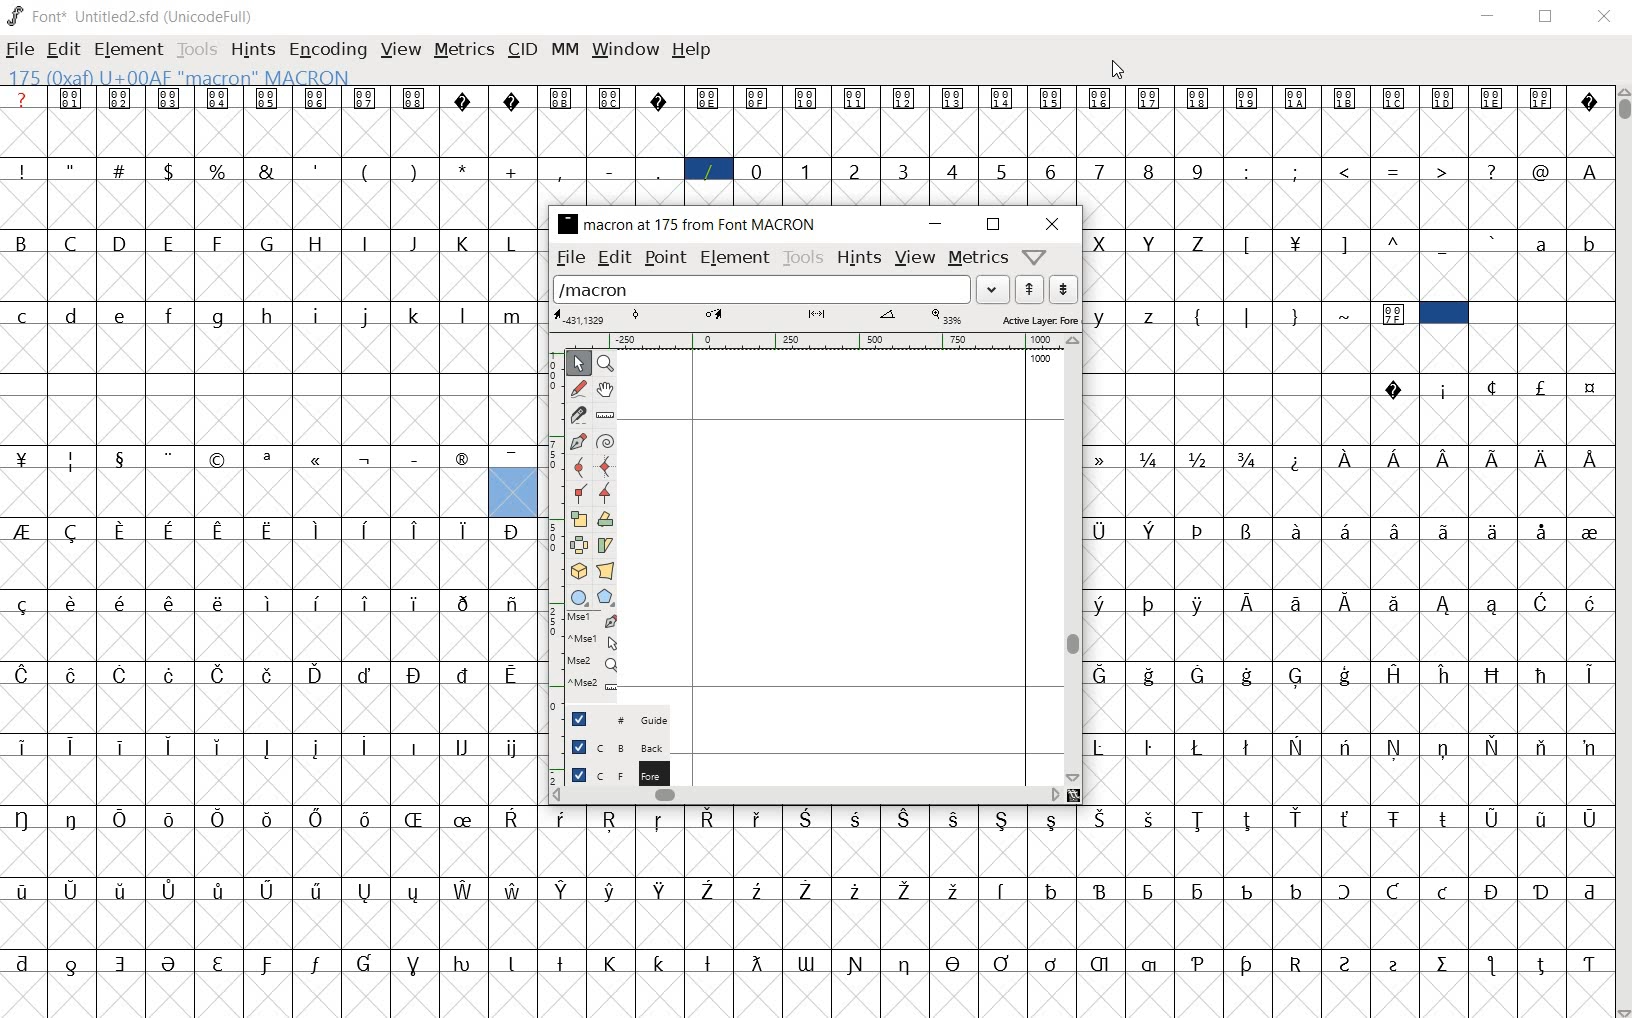  Describe the element at coordinates (811, 340) in the screenshot. I see `ruler` at that location.